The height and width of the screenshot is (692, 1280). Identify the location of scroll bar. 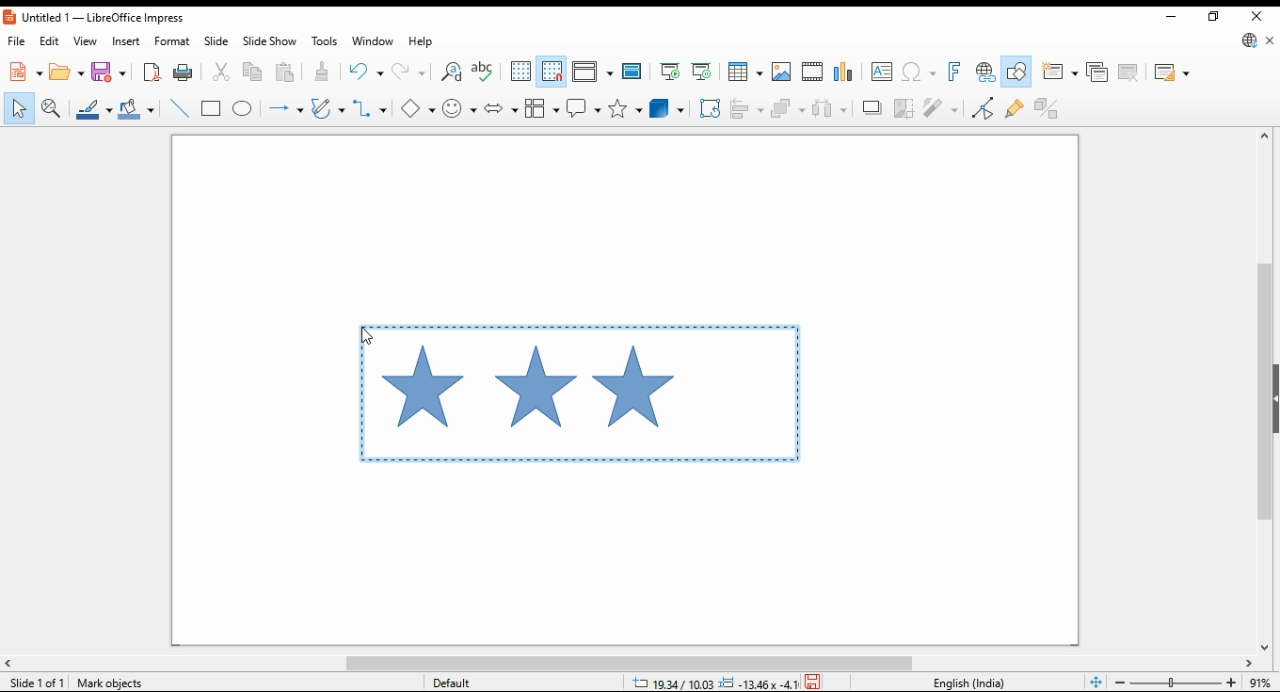
(640, 662).